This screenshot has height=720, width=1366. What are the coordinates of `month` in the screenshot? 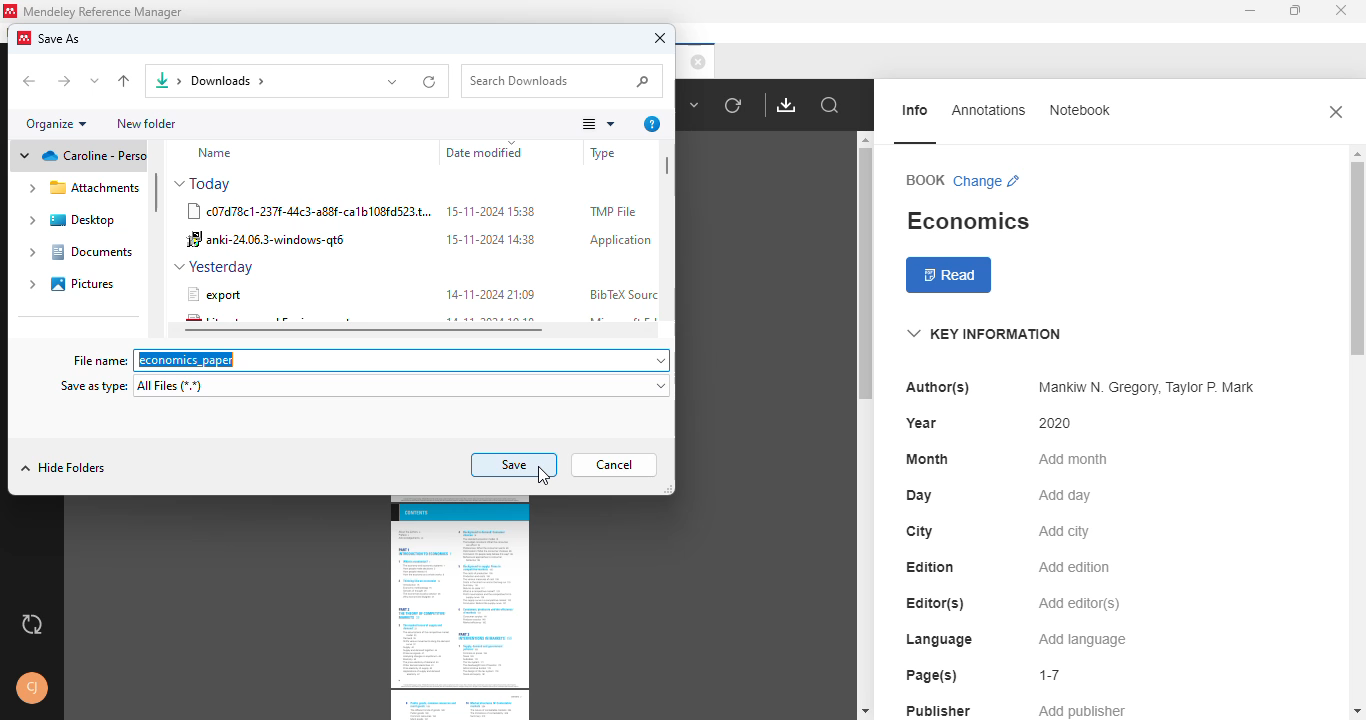 It's located at (927, 459).